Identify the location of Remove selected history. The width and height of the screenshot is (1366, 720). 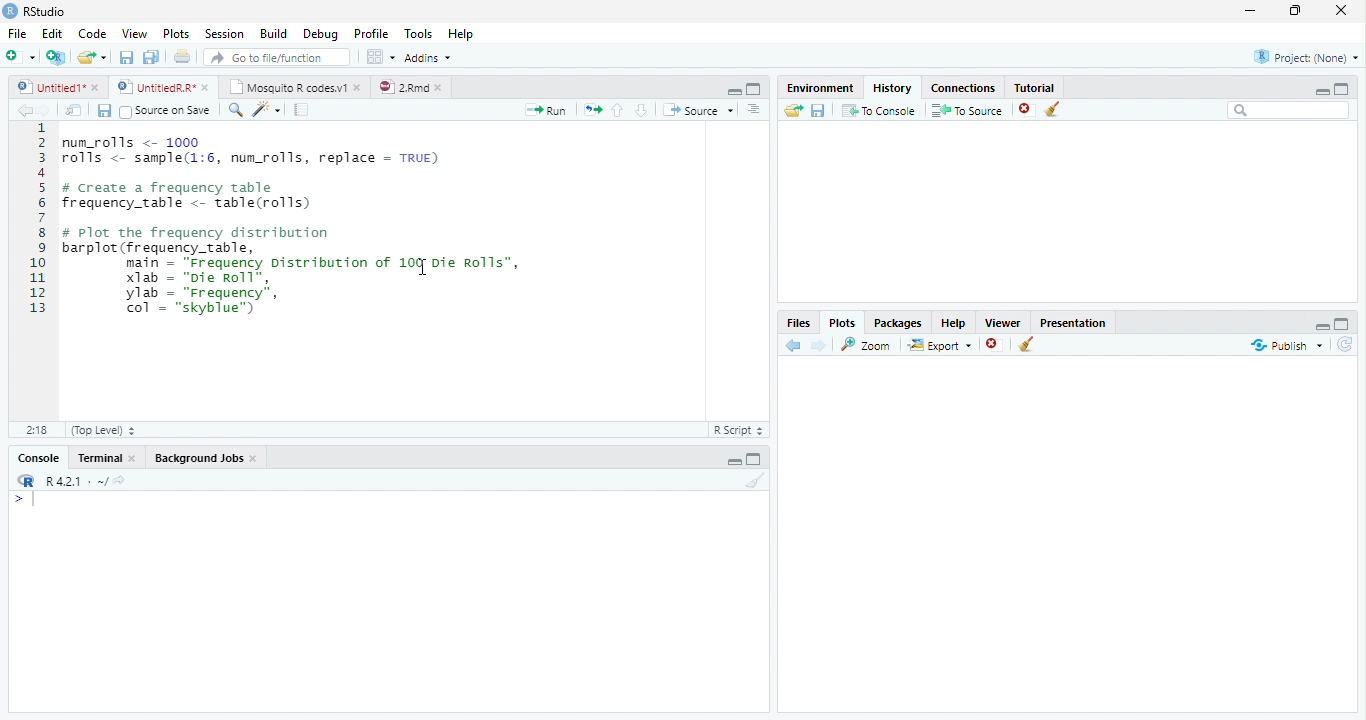
(1025, 109).